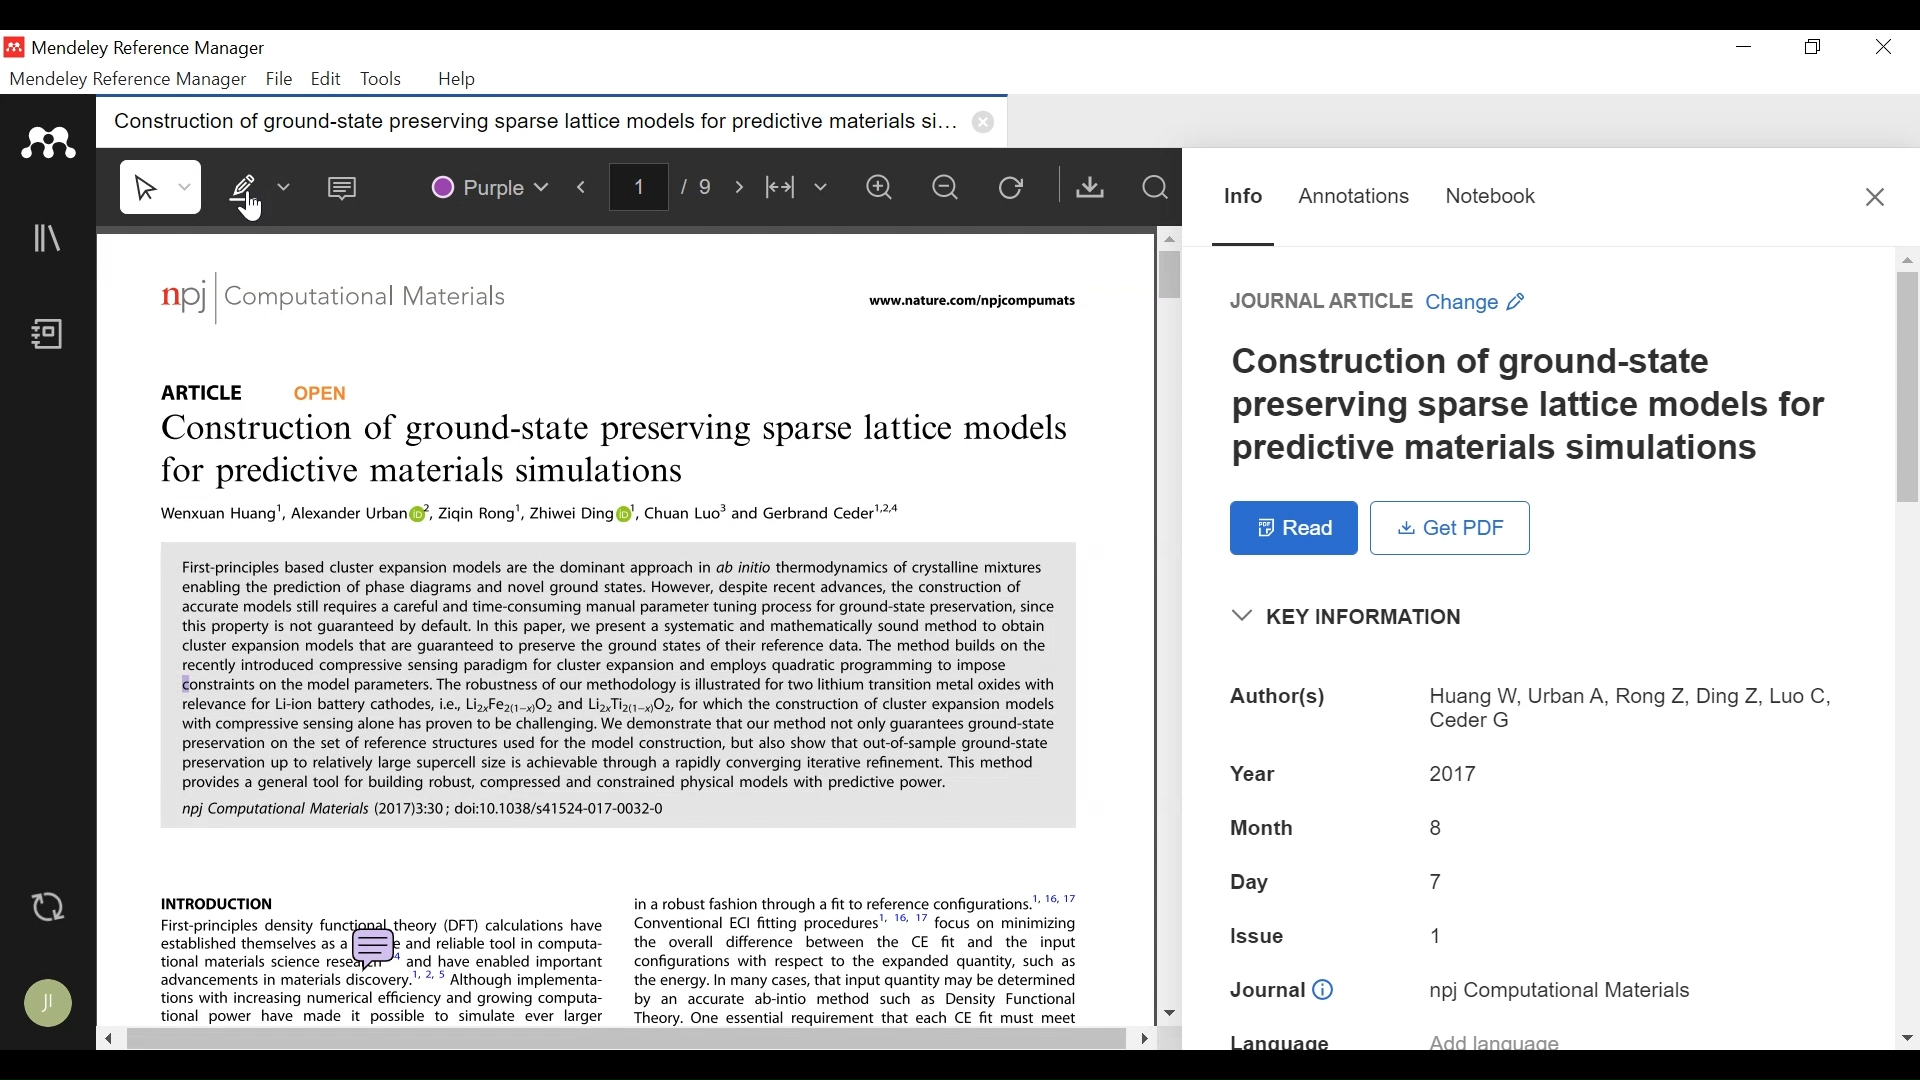 This screenshot has height=1080, width=1920. I want to click on Get PDF, so click(1450, 527).